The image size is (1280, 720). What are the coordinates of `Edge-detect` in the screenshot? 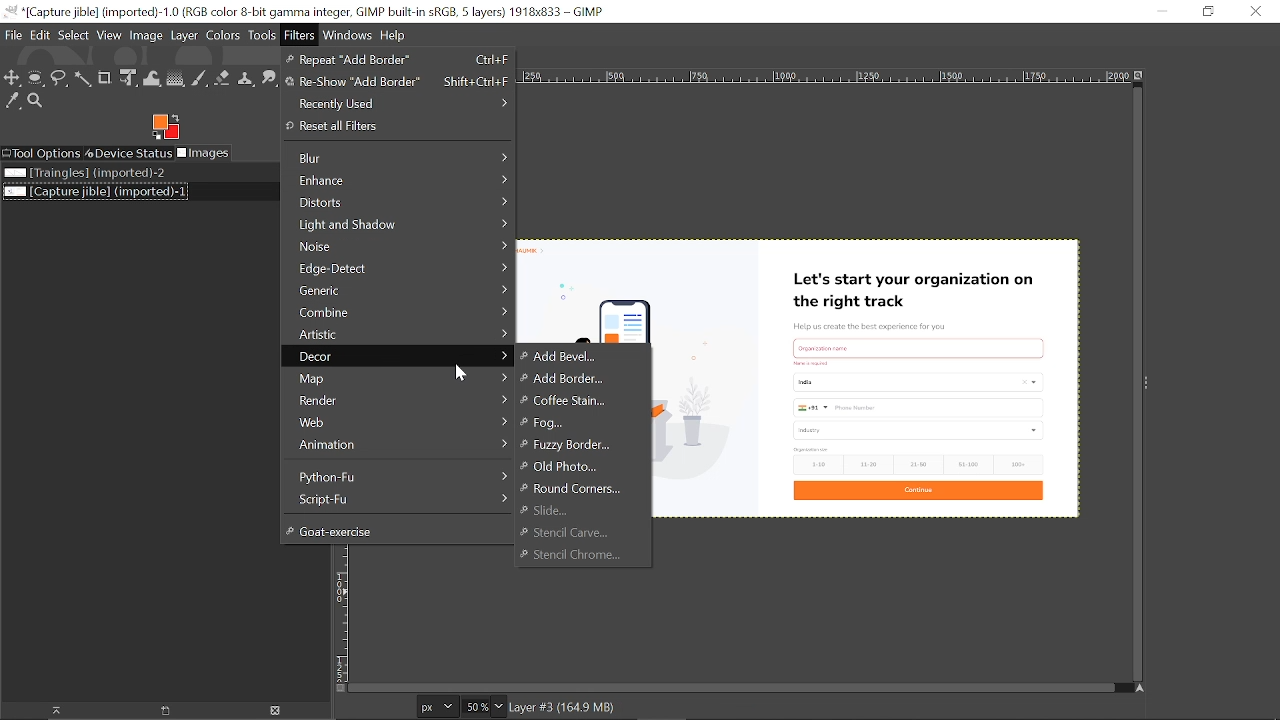 It's located at (399, 267).